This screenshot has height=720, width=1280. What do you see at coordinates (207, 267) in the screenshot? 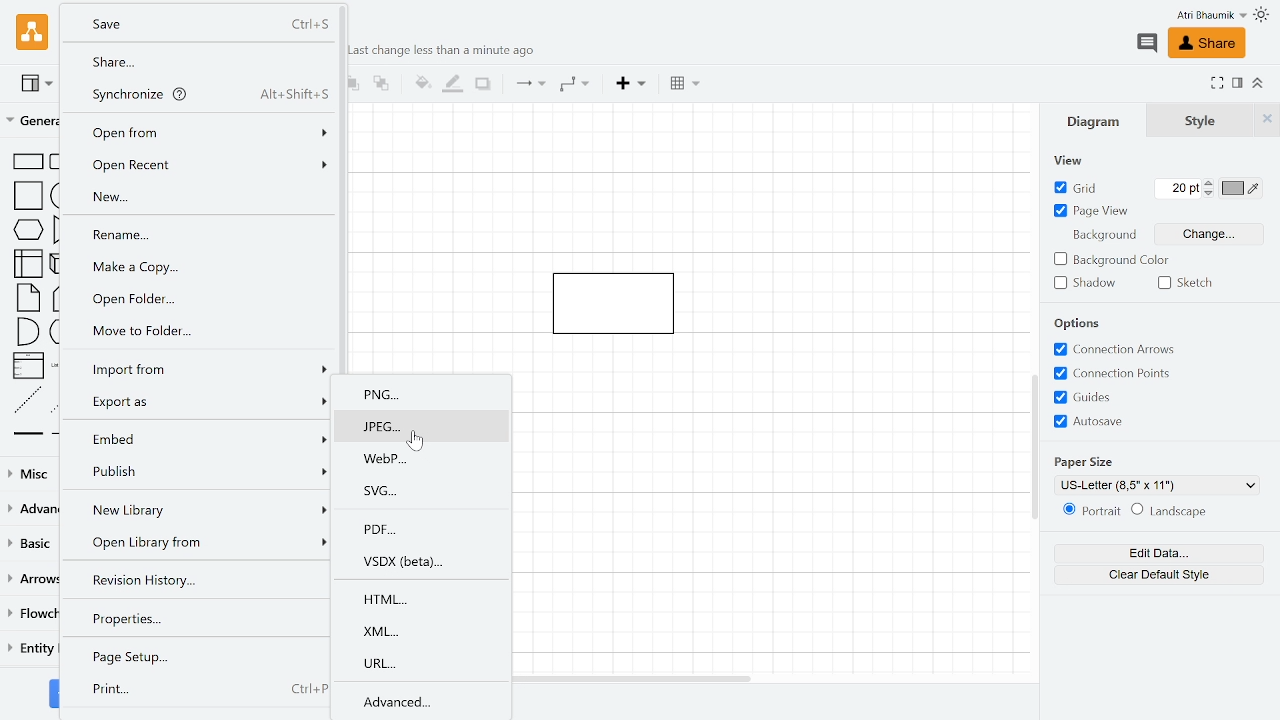
I see `make a copy` at bounding box center [207, 267].